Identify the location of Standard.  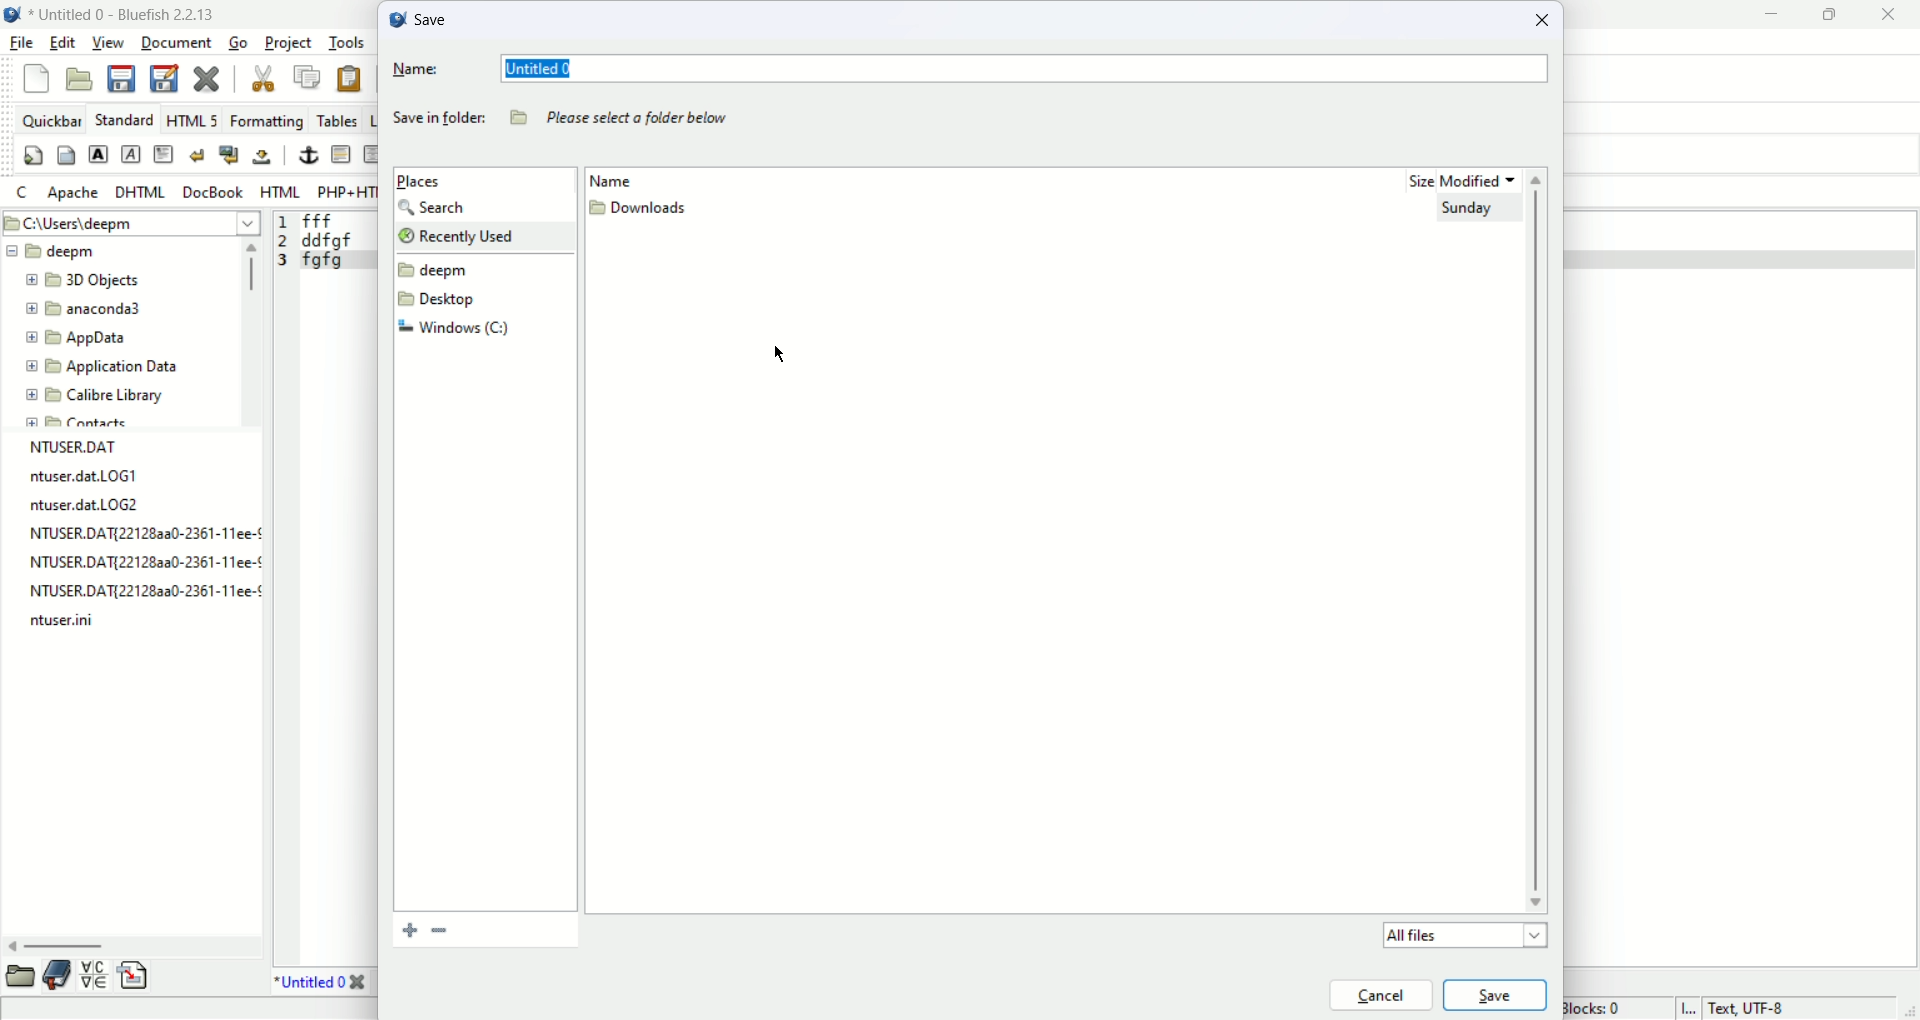
(127, 120).